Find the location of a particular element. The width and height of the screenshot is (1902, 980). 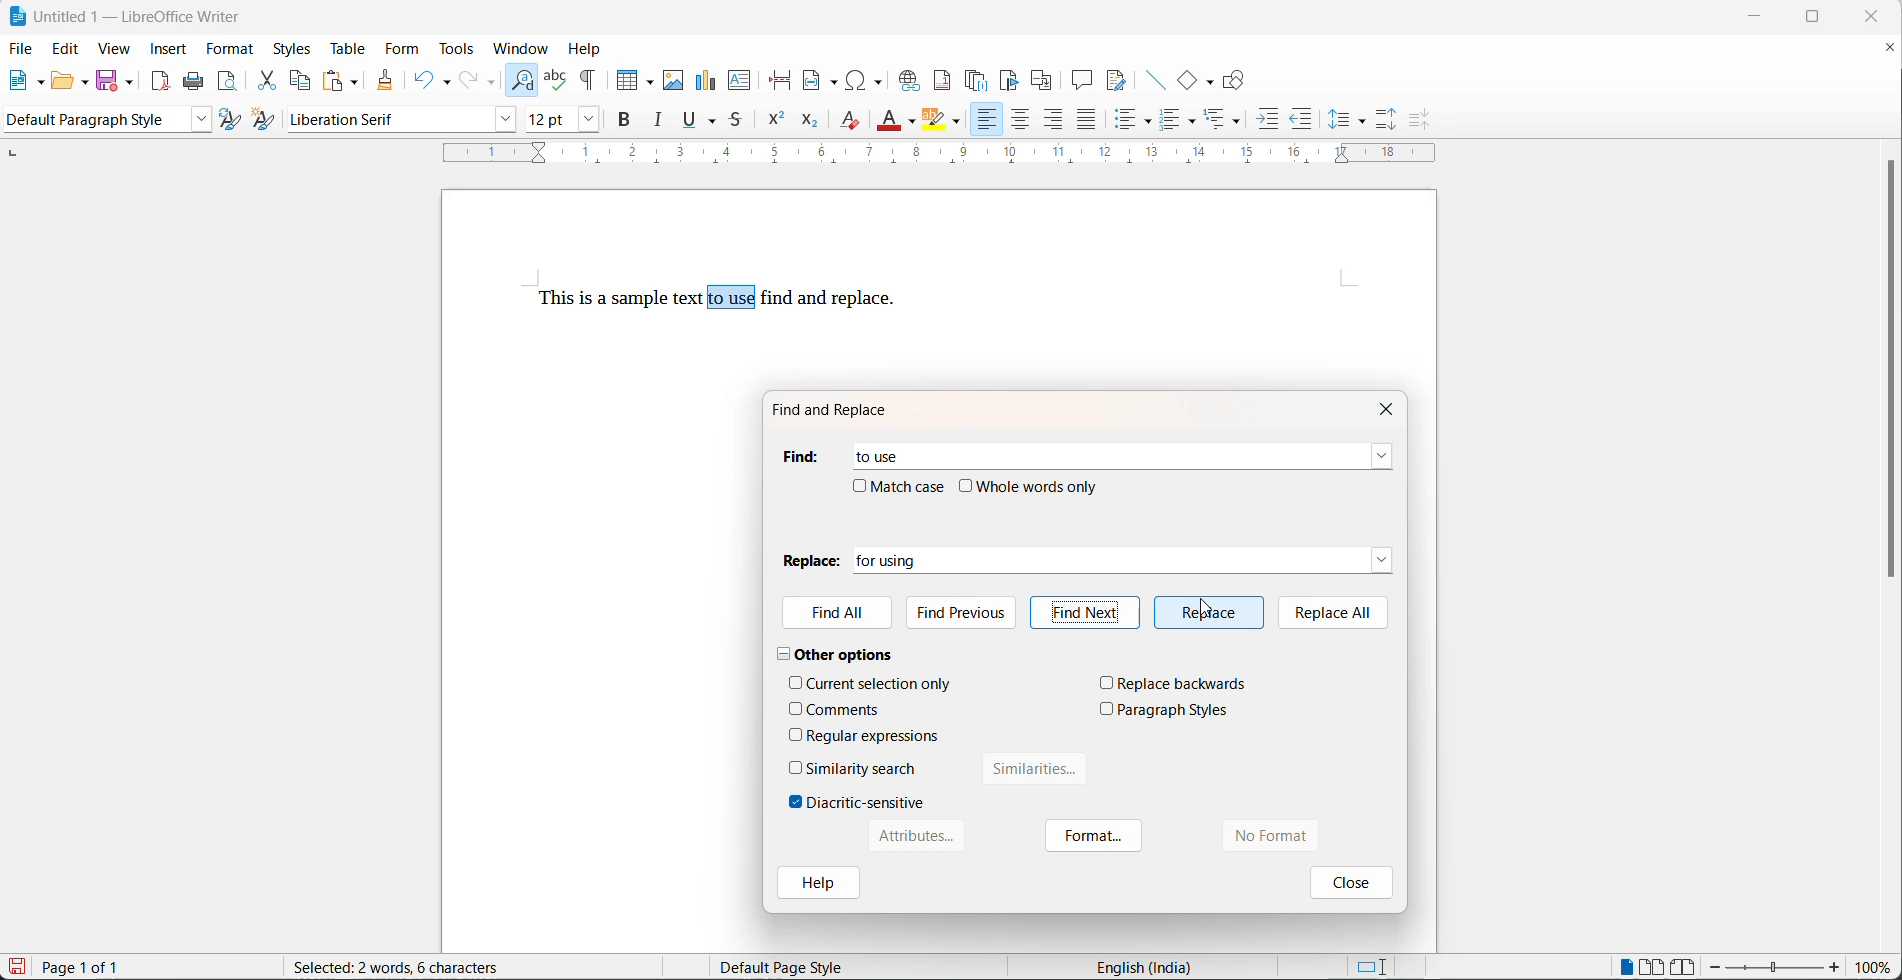

similarity search is located at coordinates (862, 768).